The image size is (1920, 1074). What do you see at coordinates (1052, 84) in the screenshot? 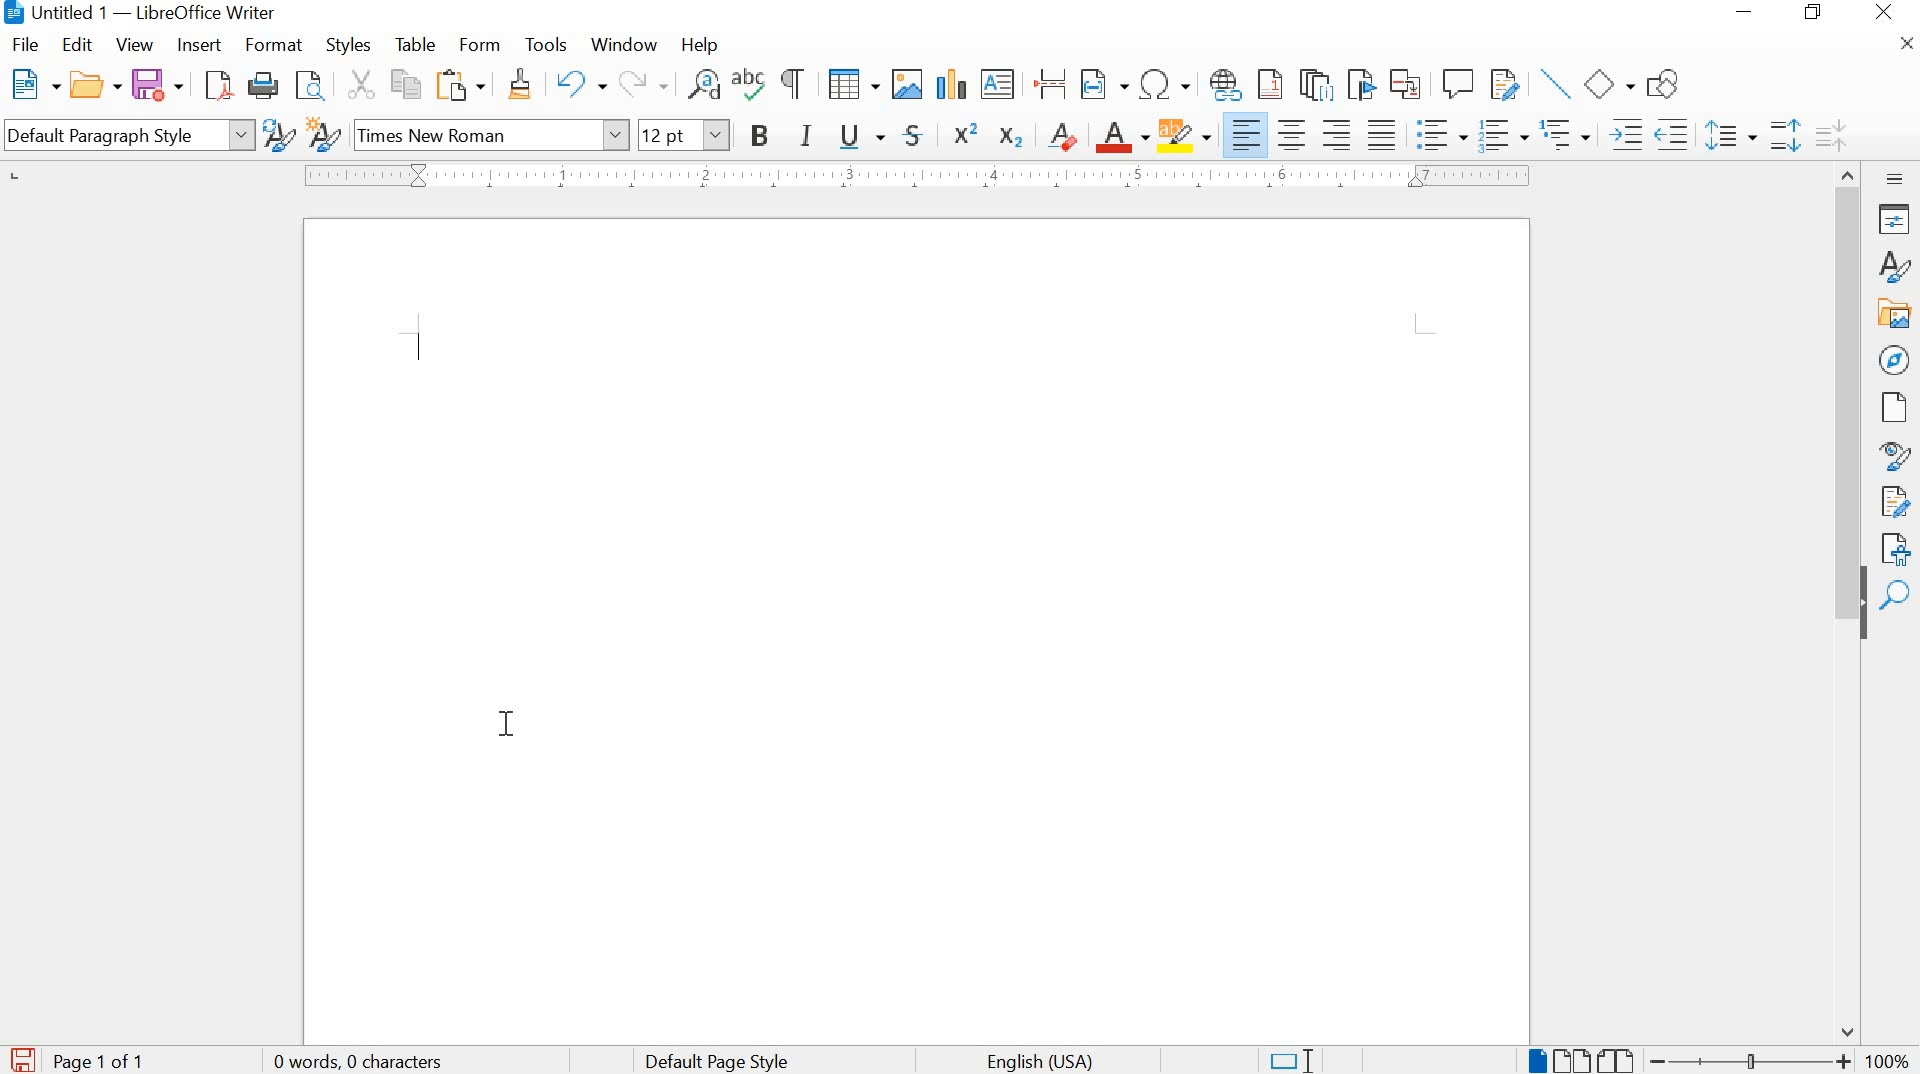
I see `INSERT PAGE BREAK` at bounding box center [1052, 84].